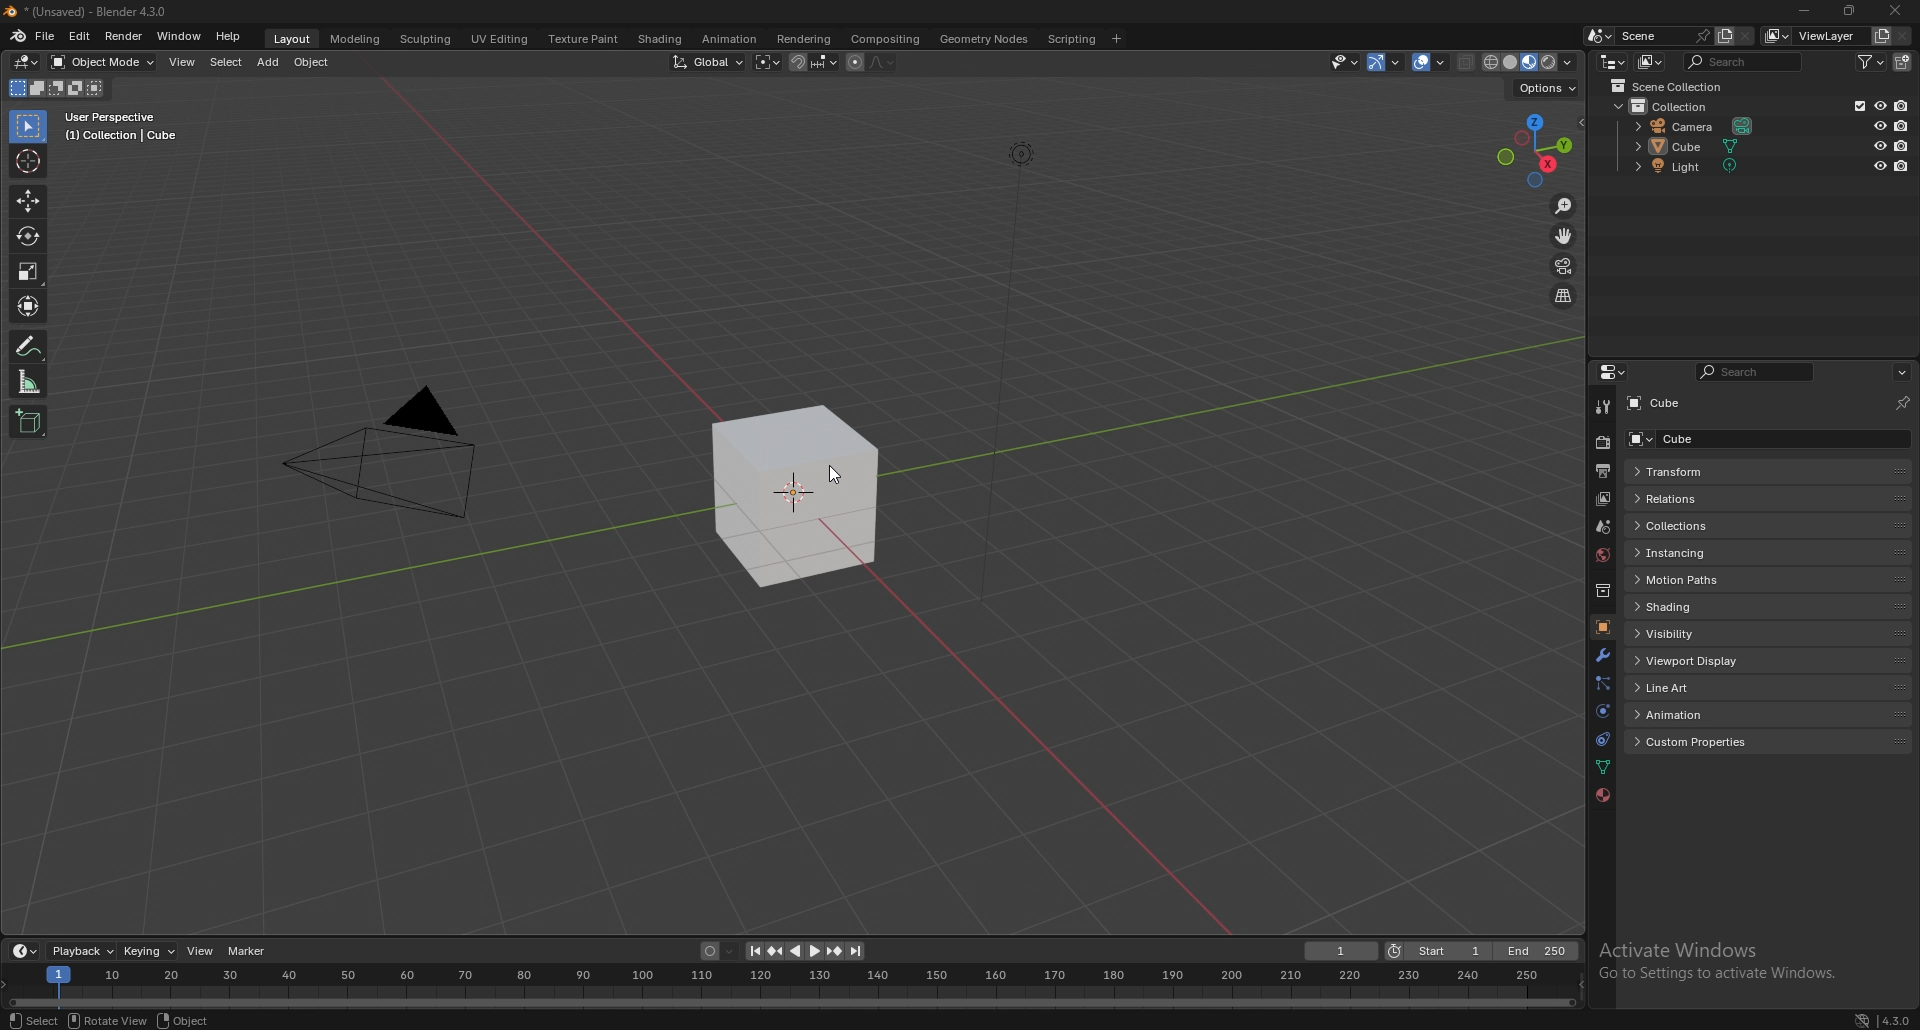  What do you see at coordinates (1693, 635) in the screenshot?
I see `visibility` at bounding box center [1693, 635].